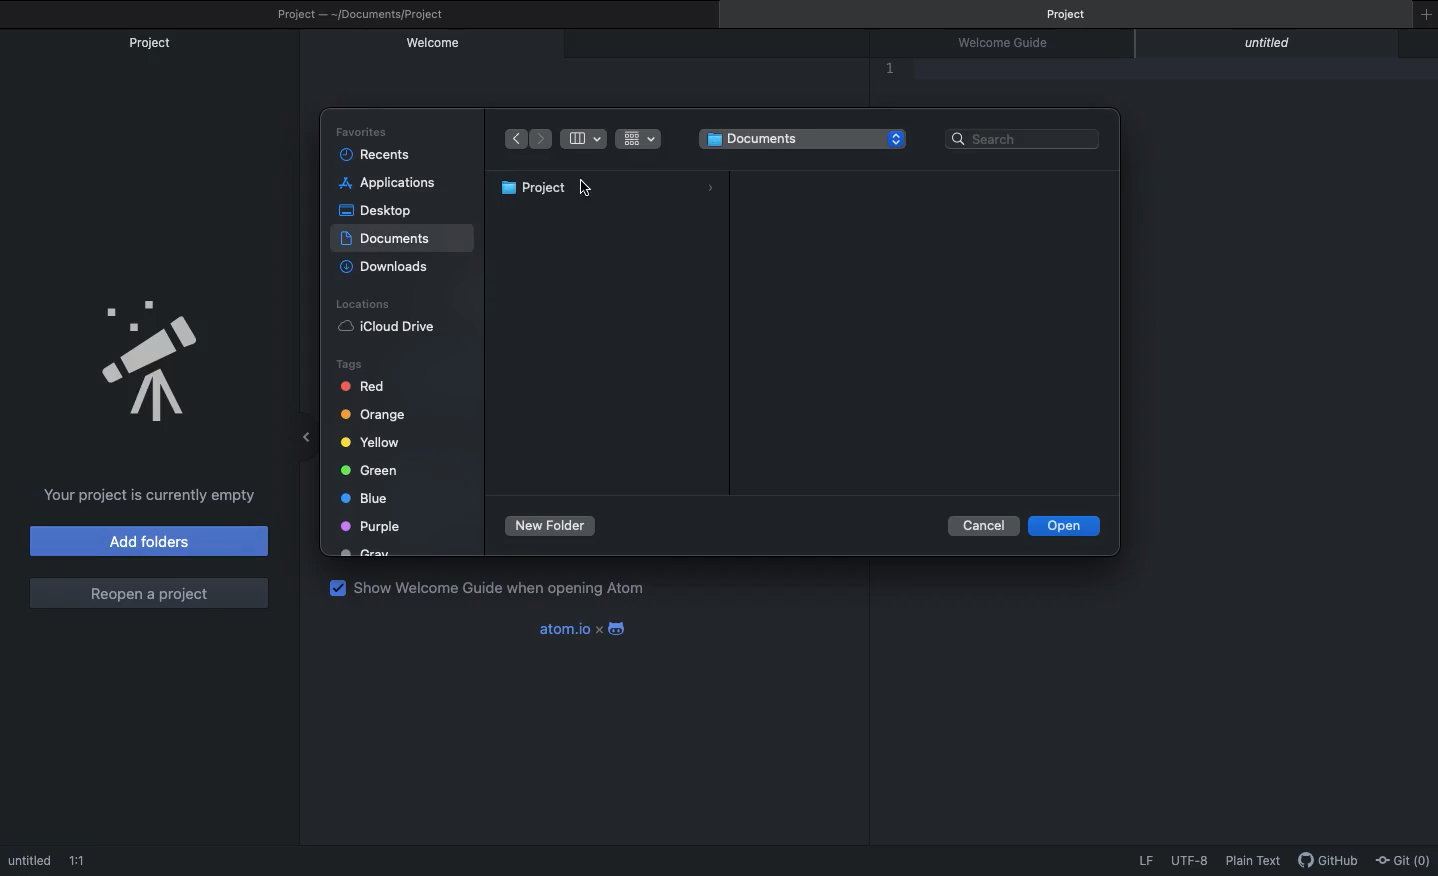 The height and width of the screenshot is (876, 1438). I want to click on Downloads, so click(390, 267).